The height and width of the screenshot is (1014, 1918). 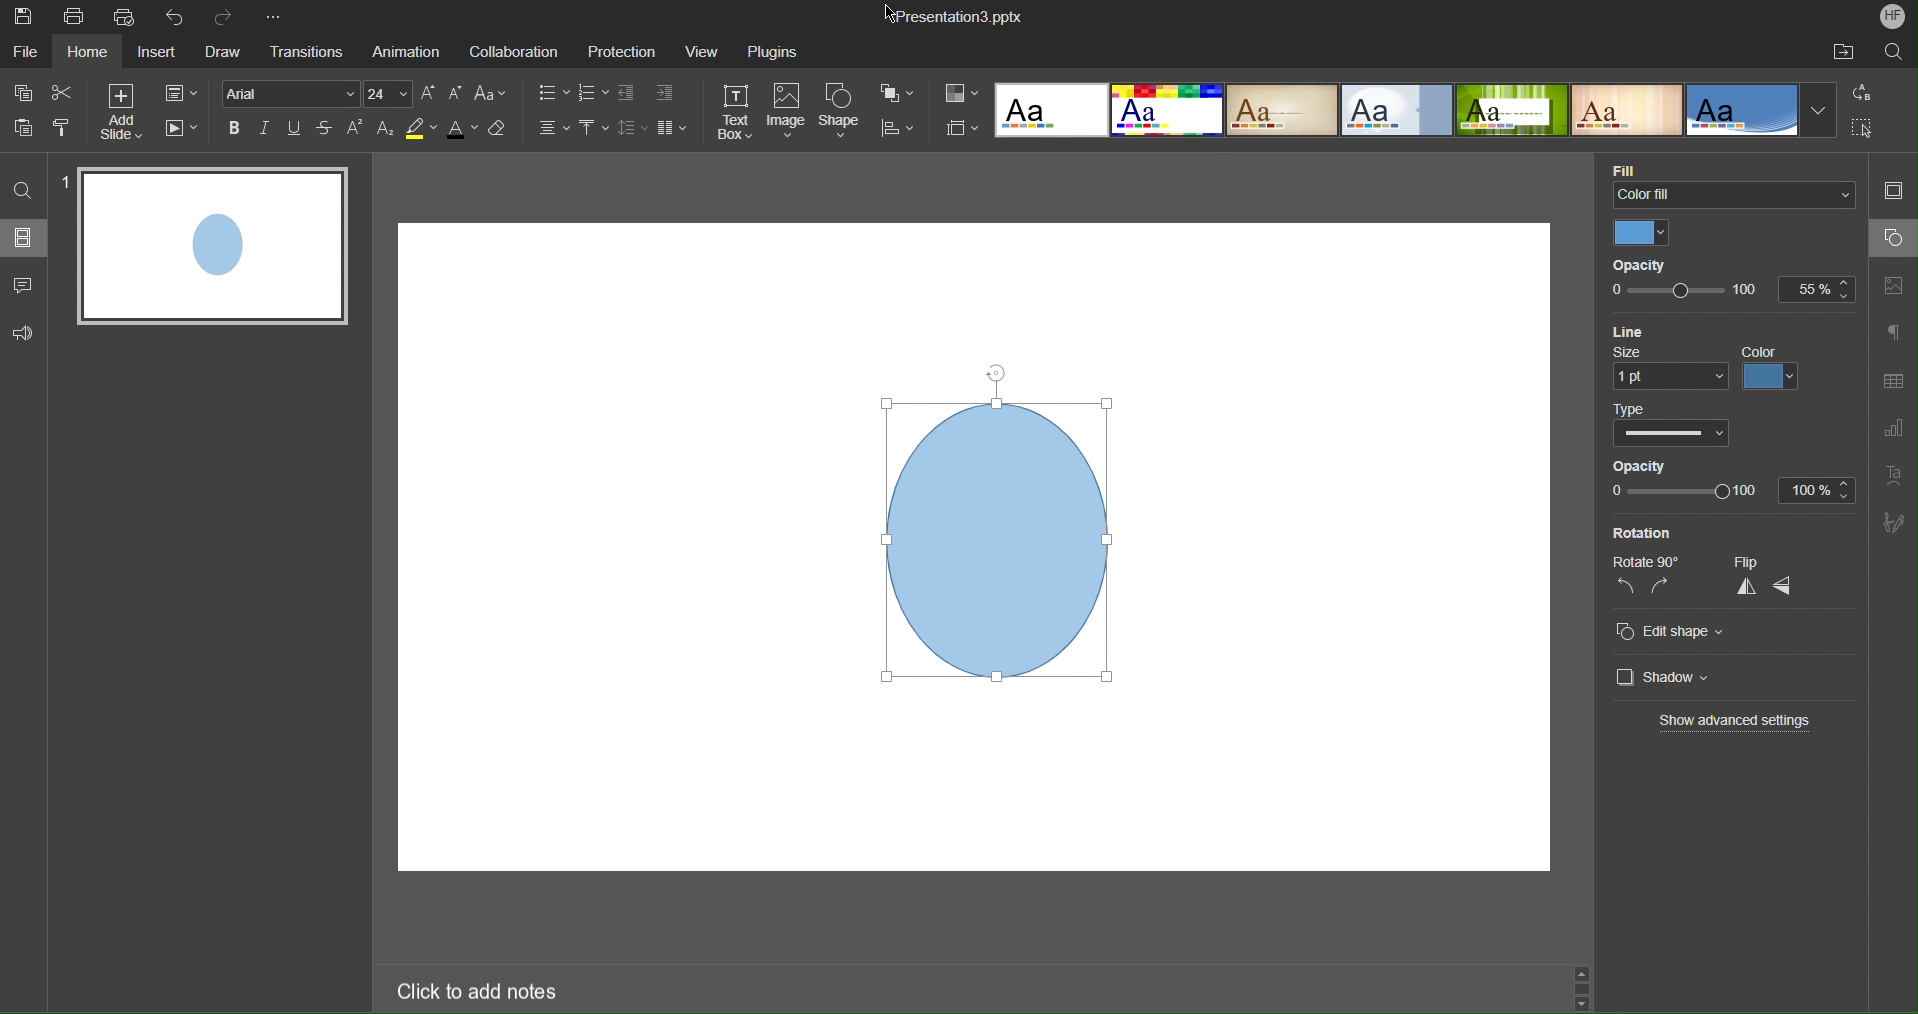 What do you see at coordinates (1630, 166) in the screenshot?
I see `Fill` at bounding box center [1630, 166].